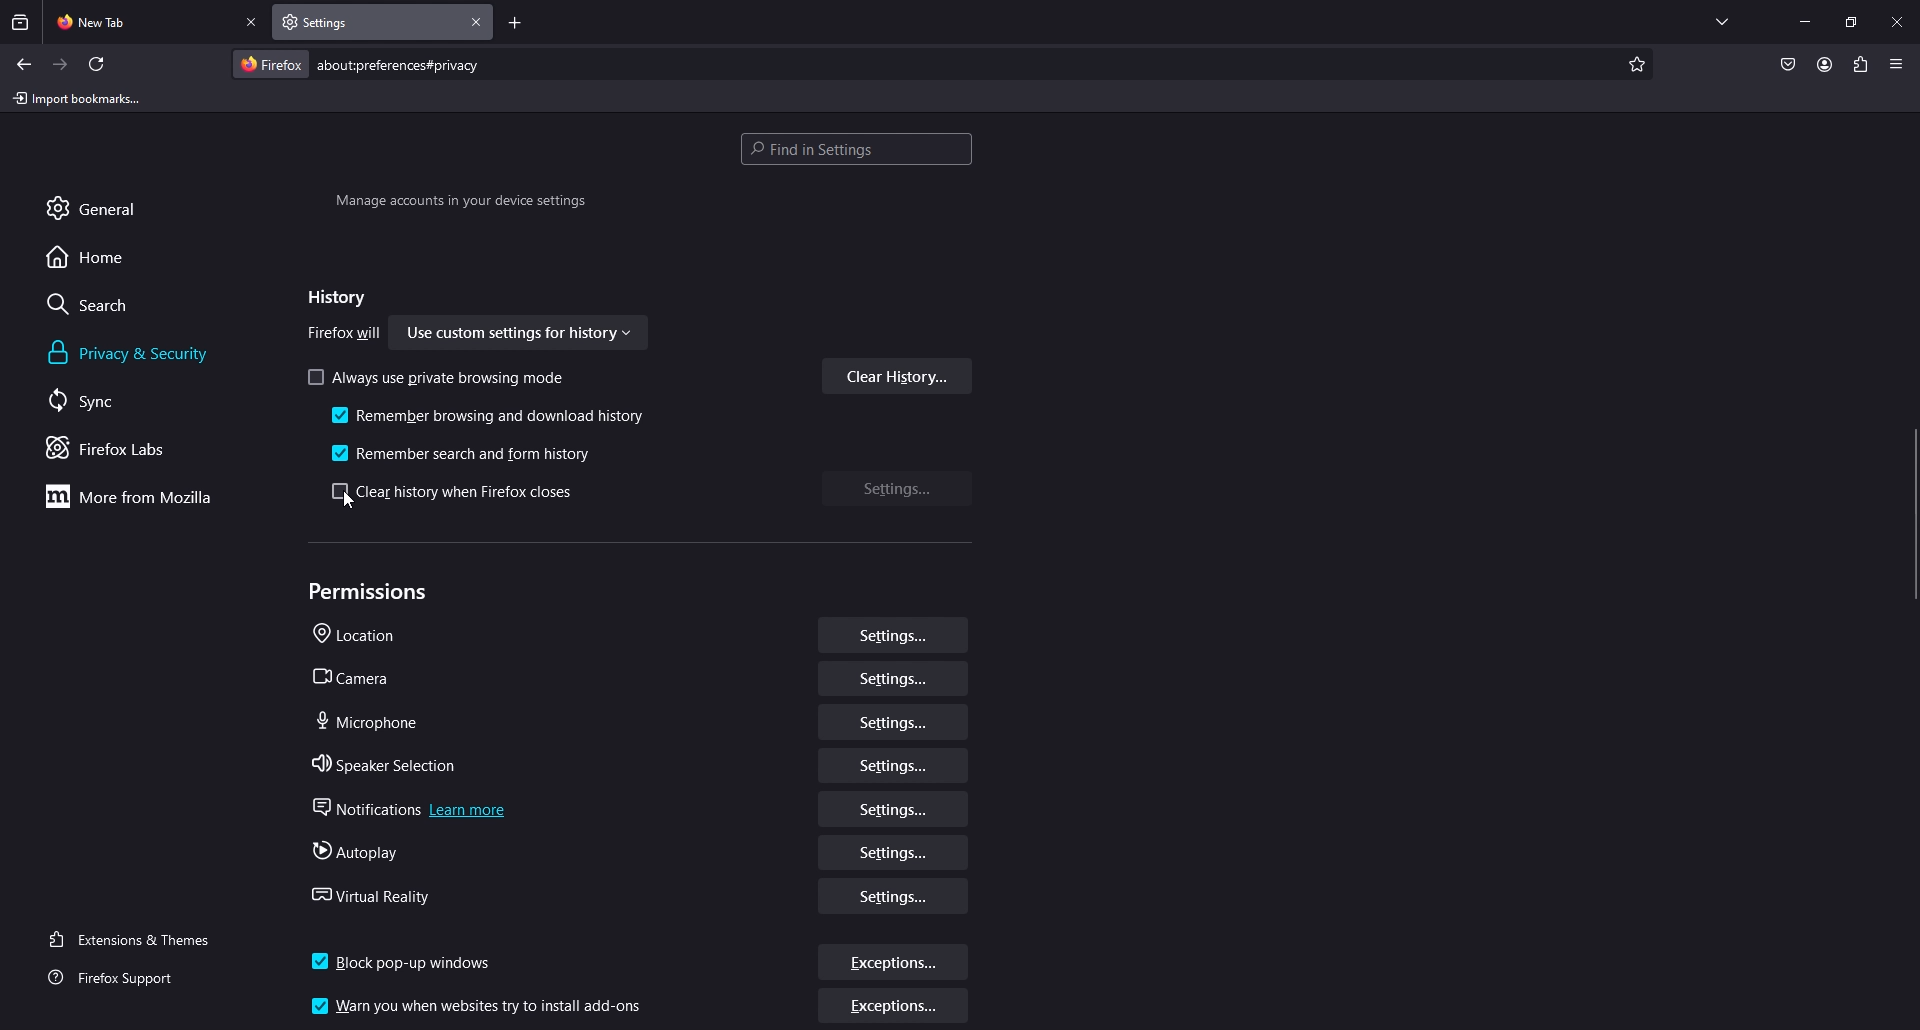 This screenshot has height=1030, width=1920. I want to click on recent browsing, so click(22, 22).